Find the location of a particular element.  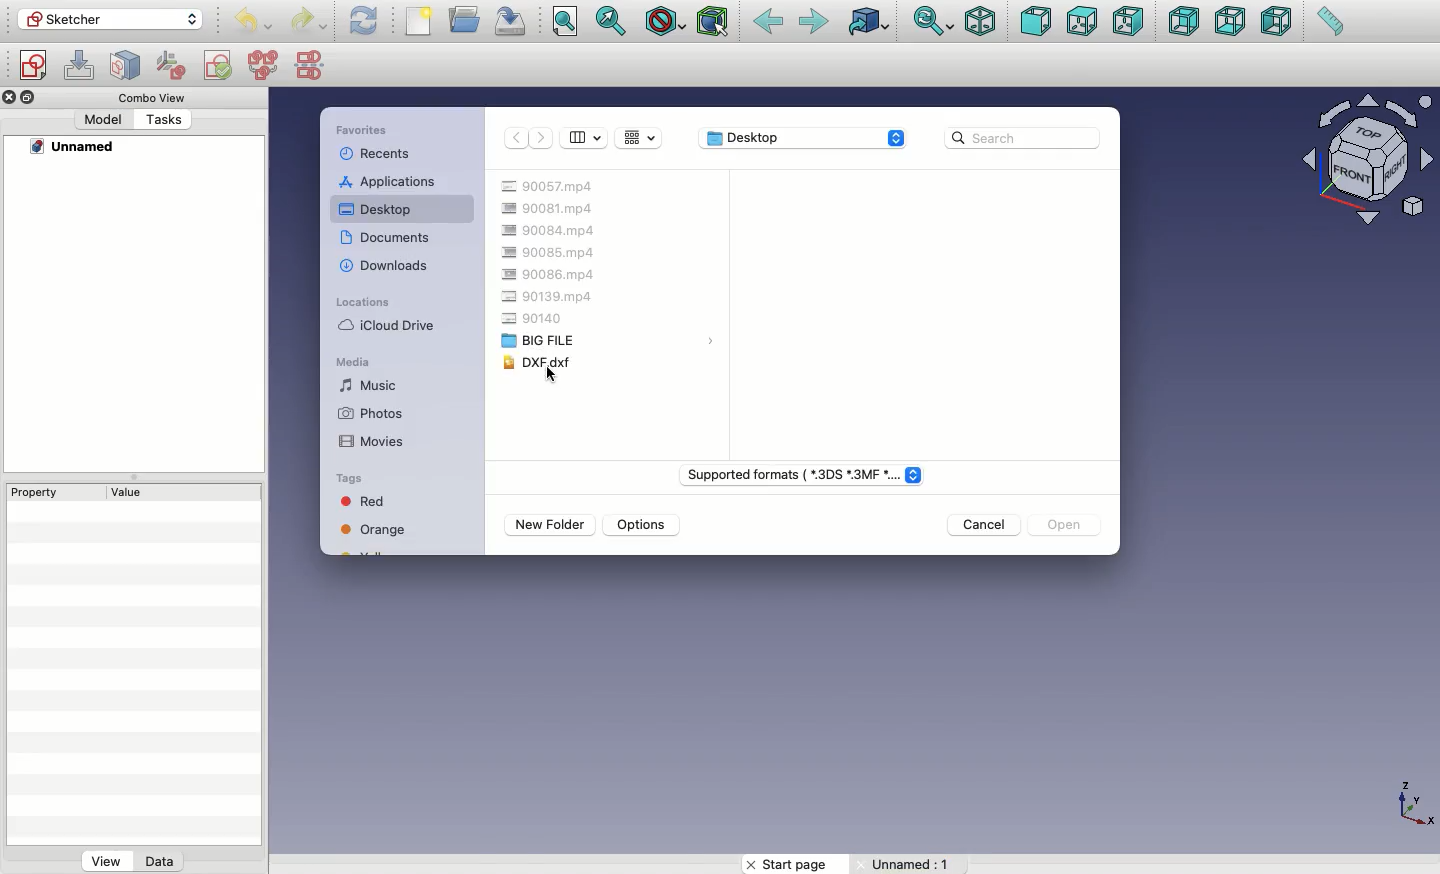

90085.mp4 is located at coordinates (552, 251).